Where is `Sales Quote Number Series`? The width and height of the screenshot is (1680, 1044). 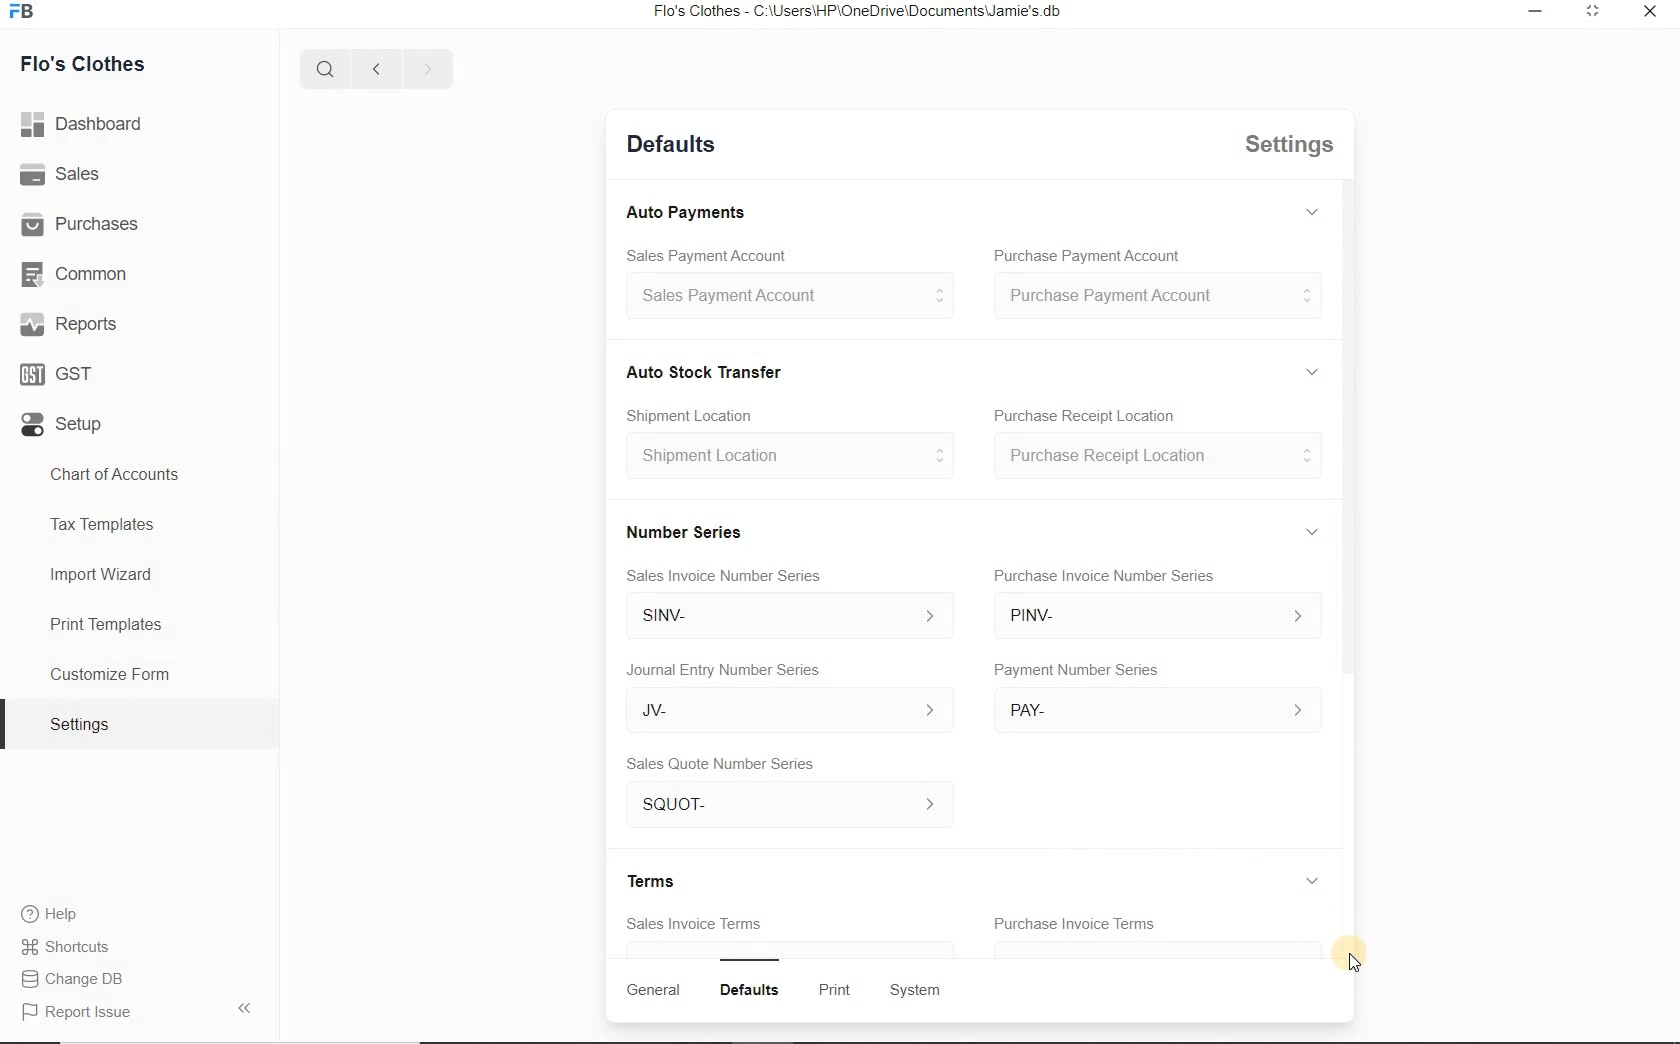
Sales Quote Number Series is located at coordinates (720, 763).